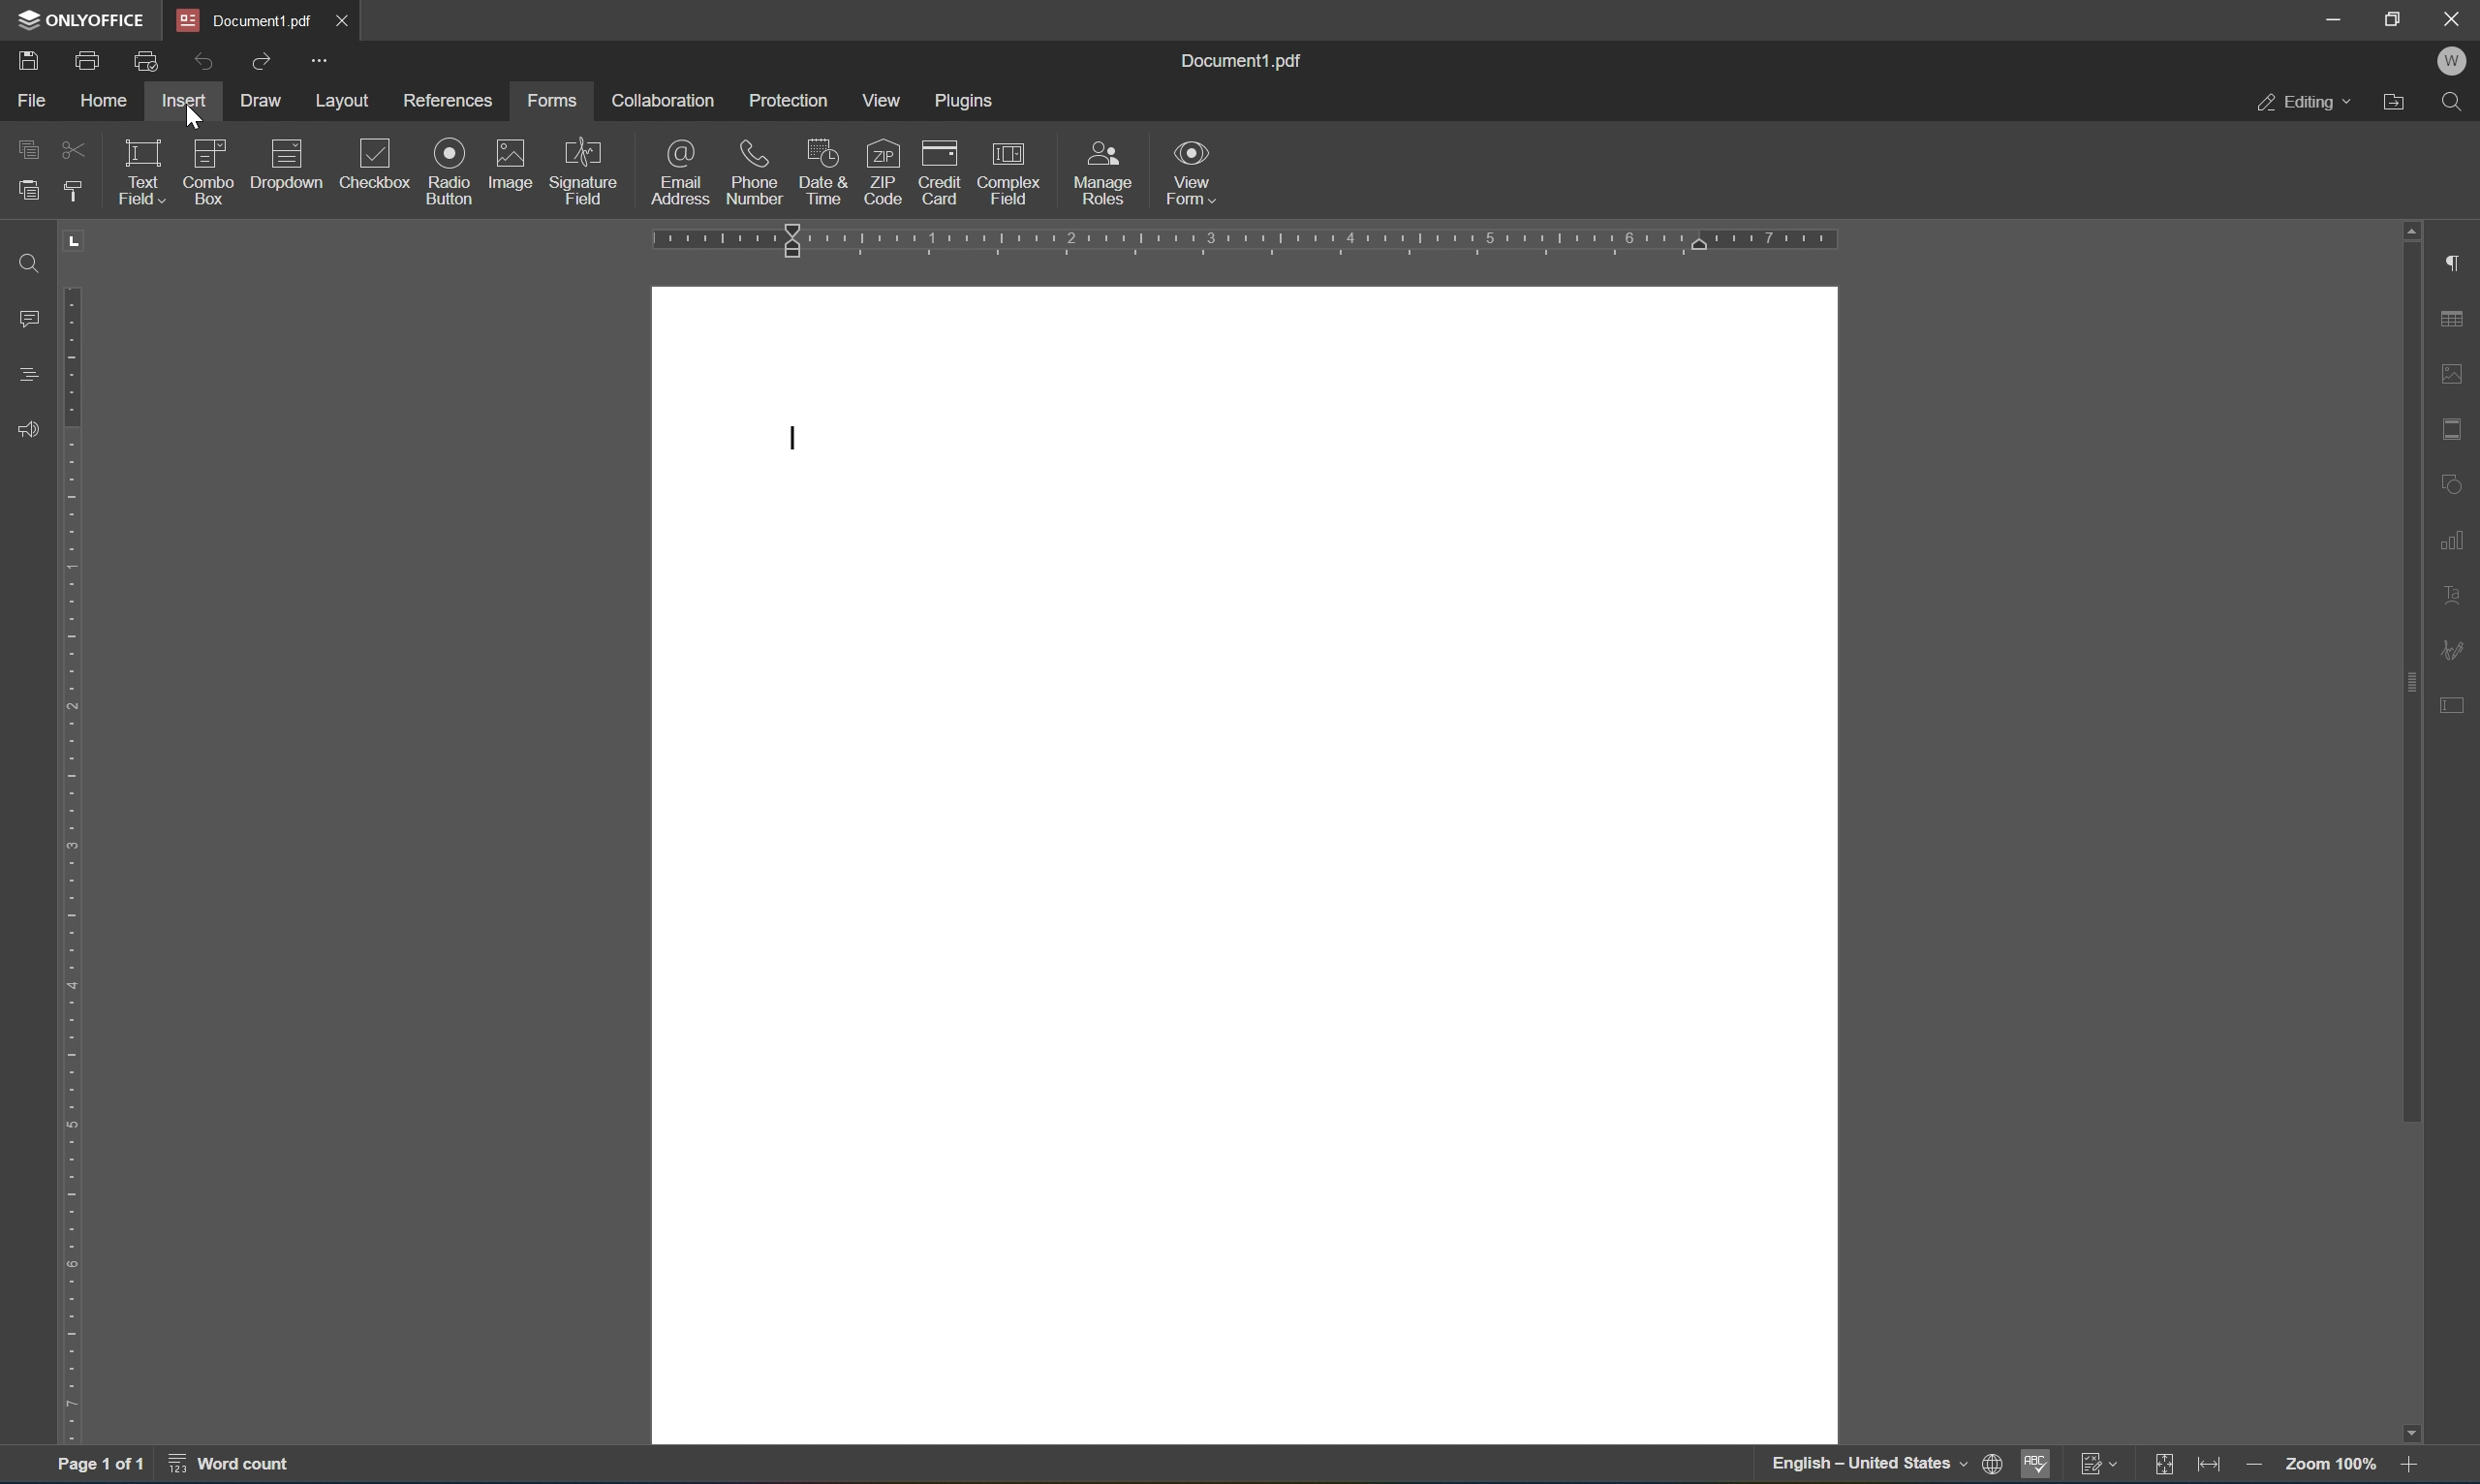 This screenshot has width=2480, height=1484. Describe the element at coordinates (33, 151) in the screenshot. I see `copy` at that location.